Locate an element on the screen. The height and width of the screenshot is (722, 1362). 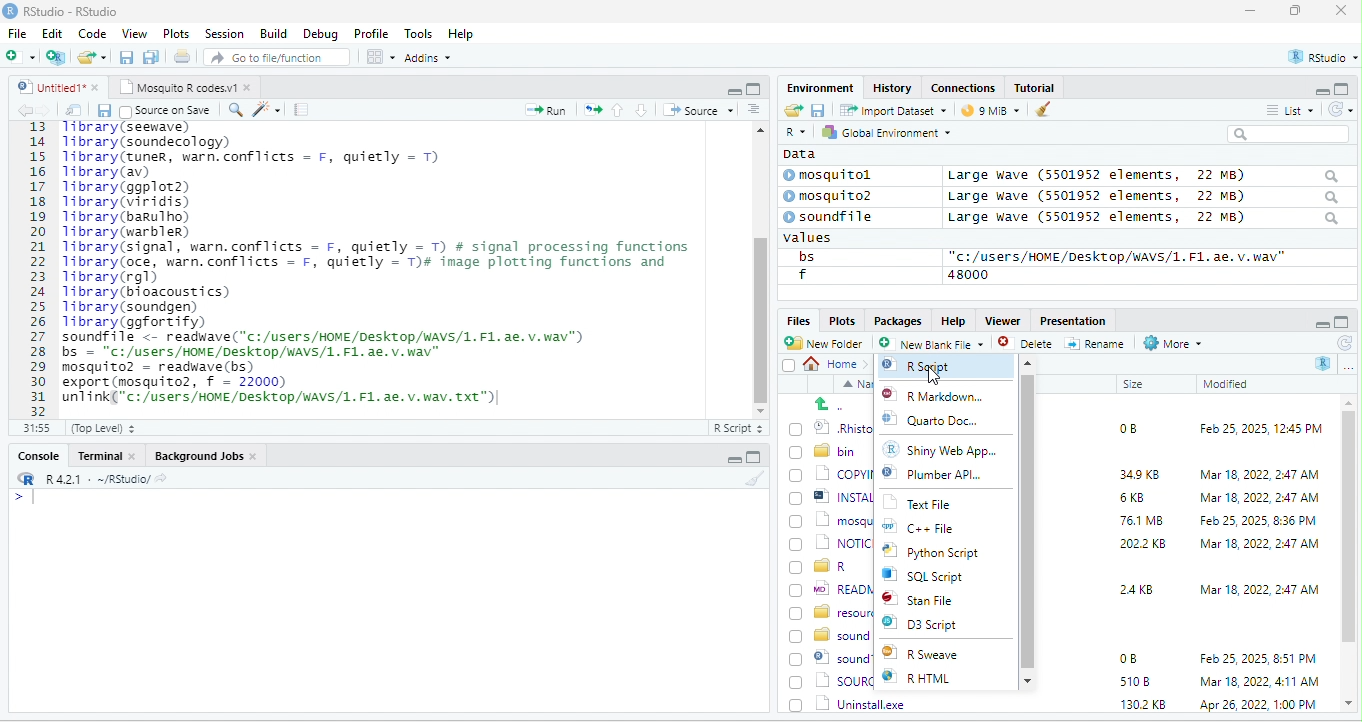
[) = R is located at coordinates (830, 567).